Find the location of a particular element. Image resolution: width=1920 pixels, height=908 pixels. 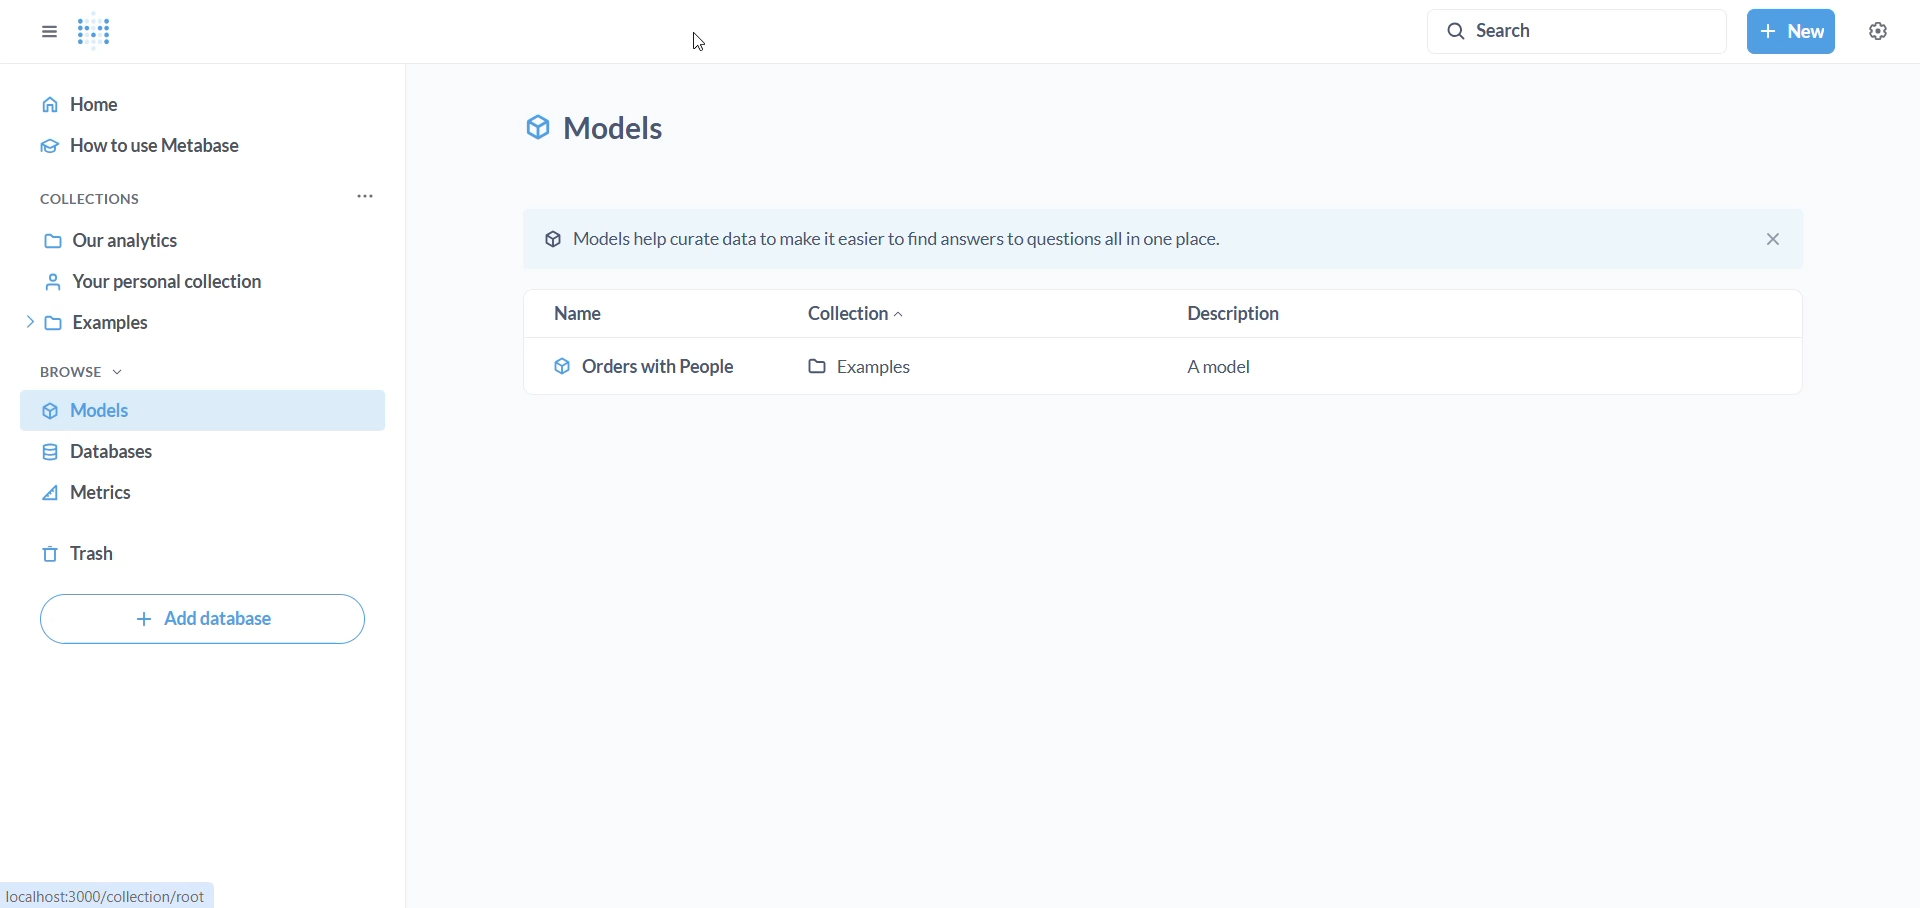

collection is located at coordinates (952, 312).